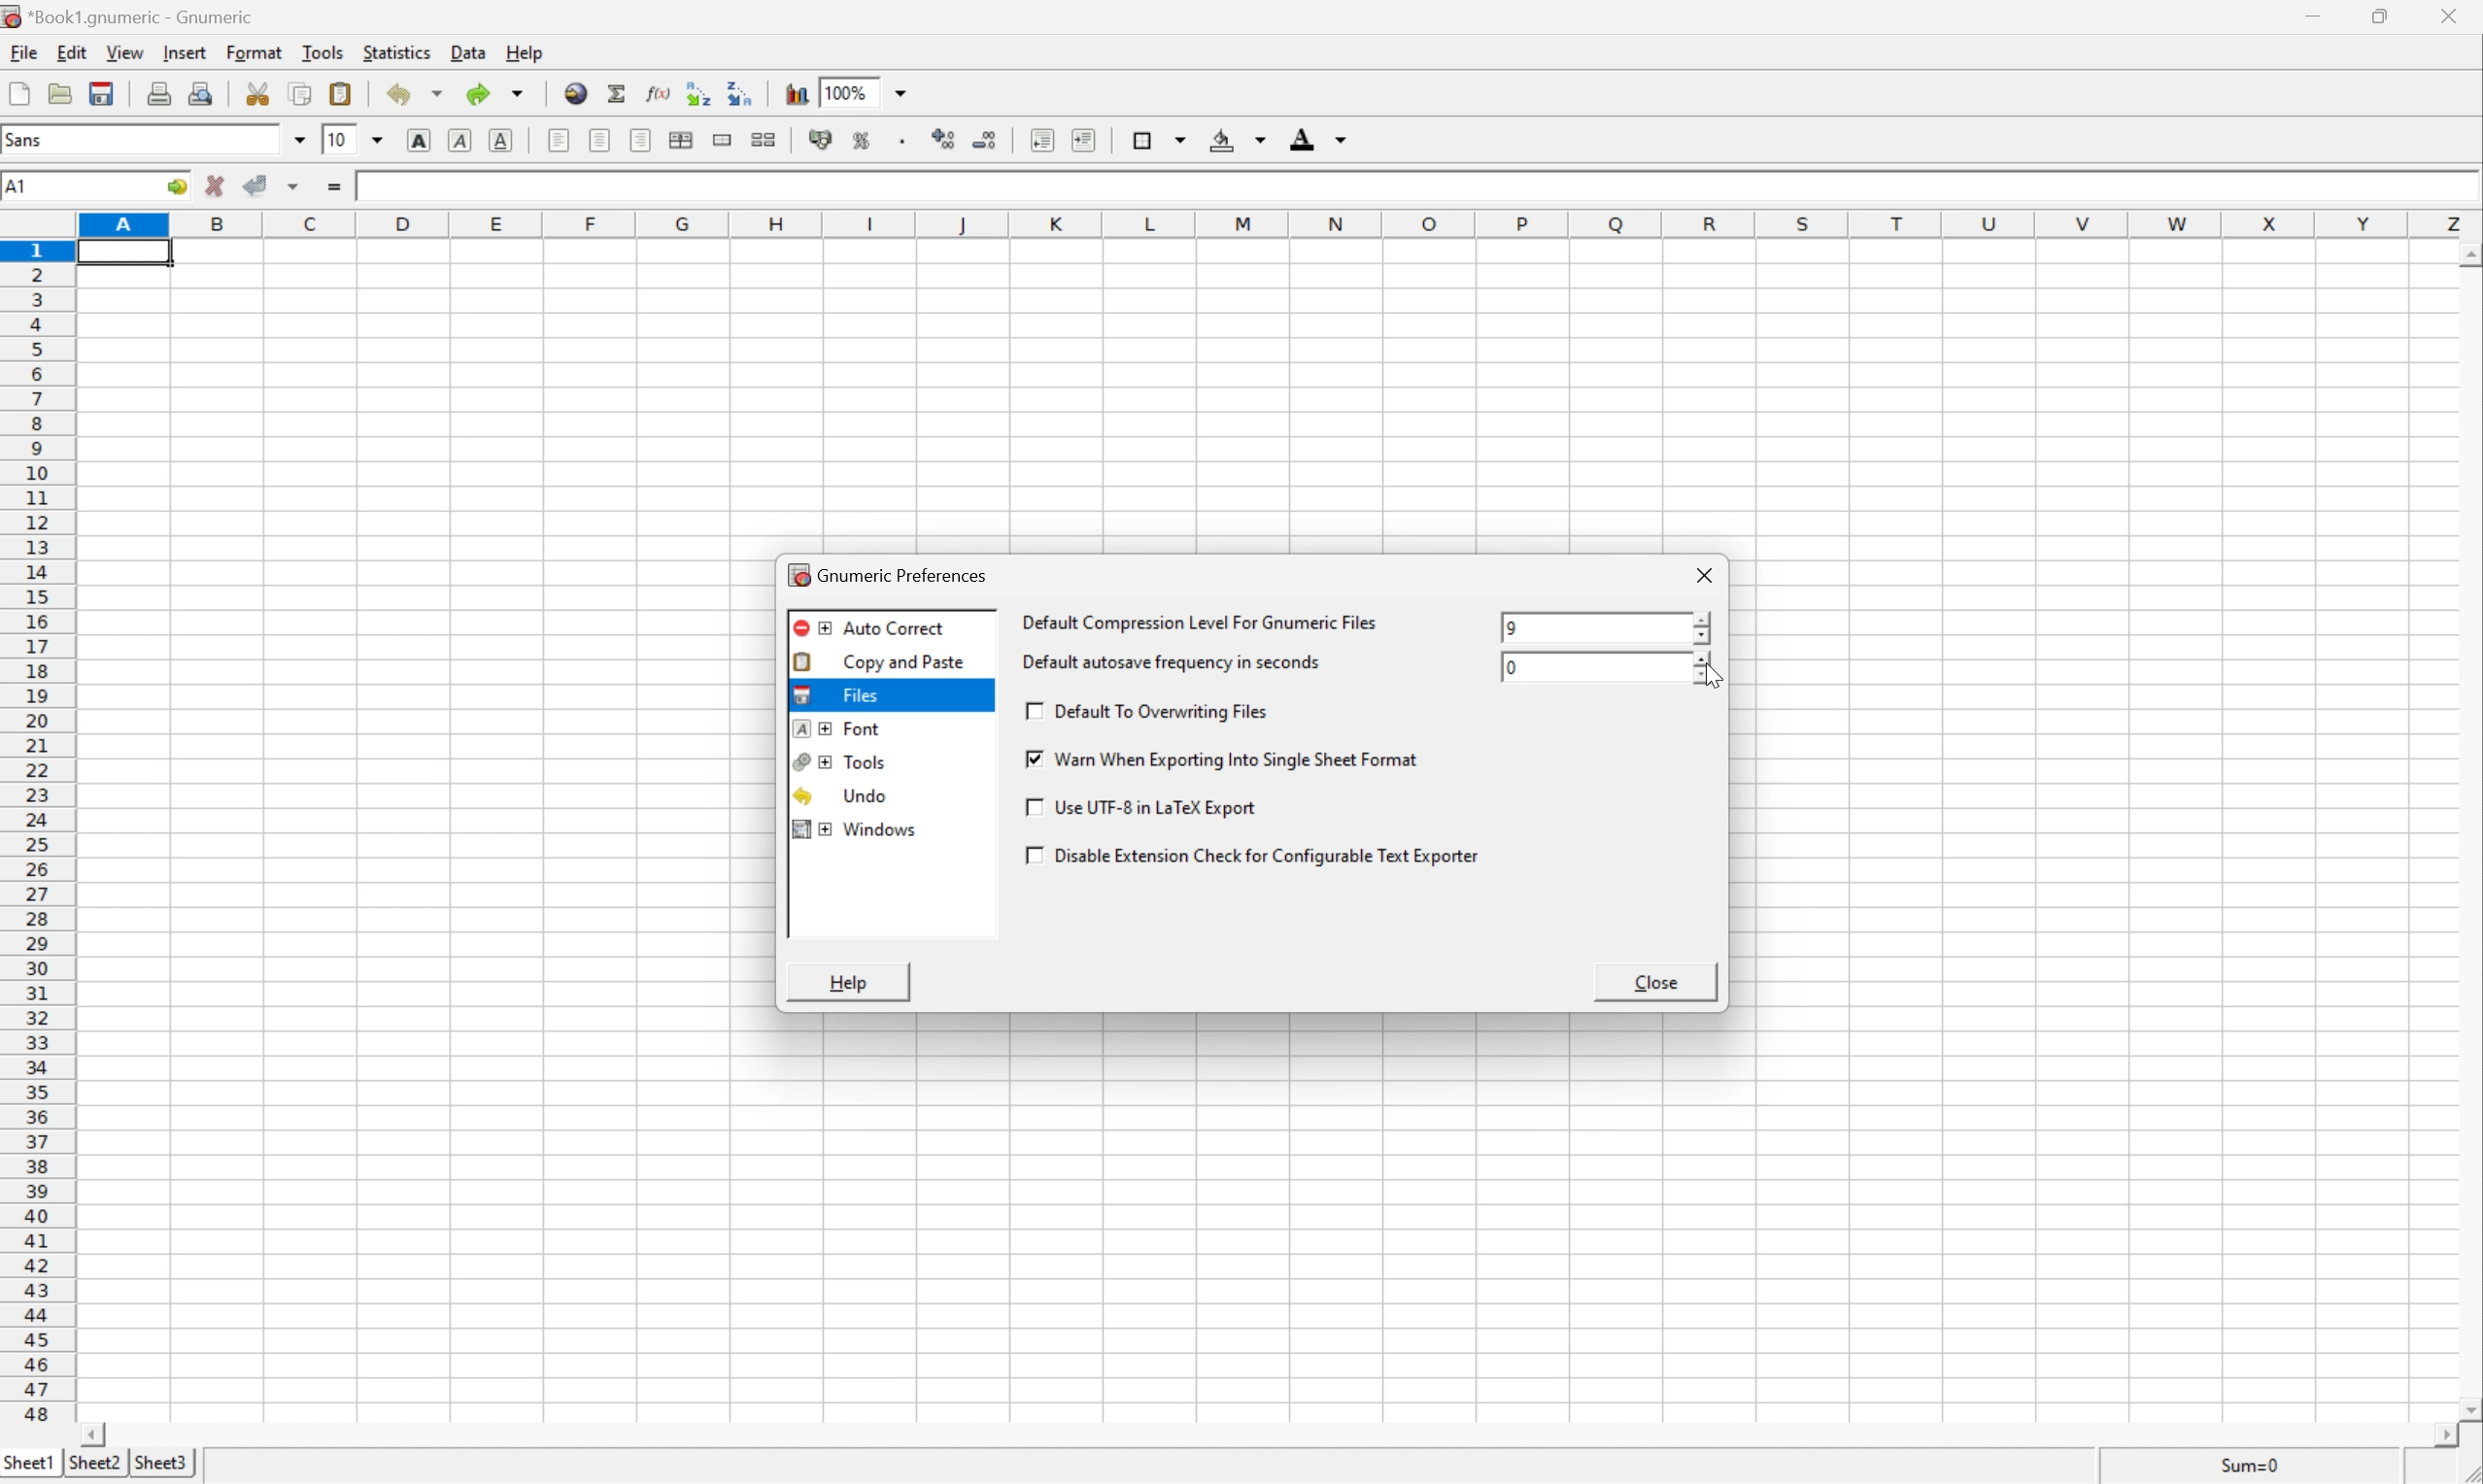 The height and width of the screenshot is (1484, 2483). Describe the element at coordinates (1706, 624) in the screenshot. I see `slider` at that location.